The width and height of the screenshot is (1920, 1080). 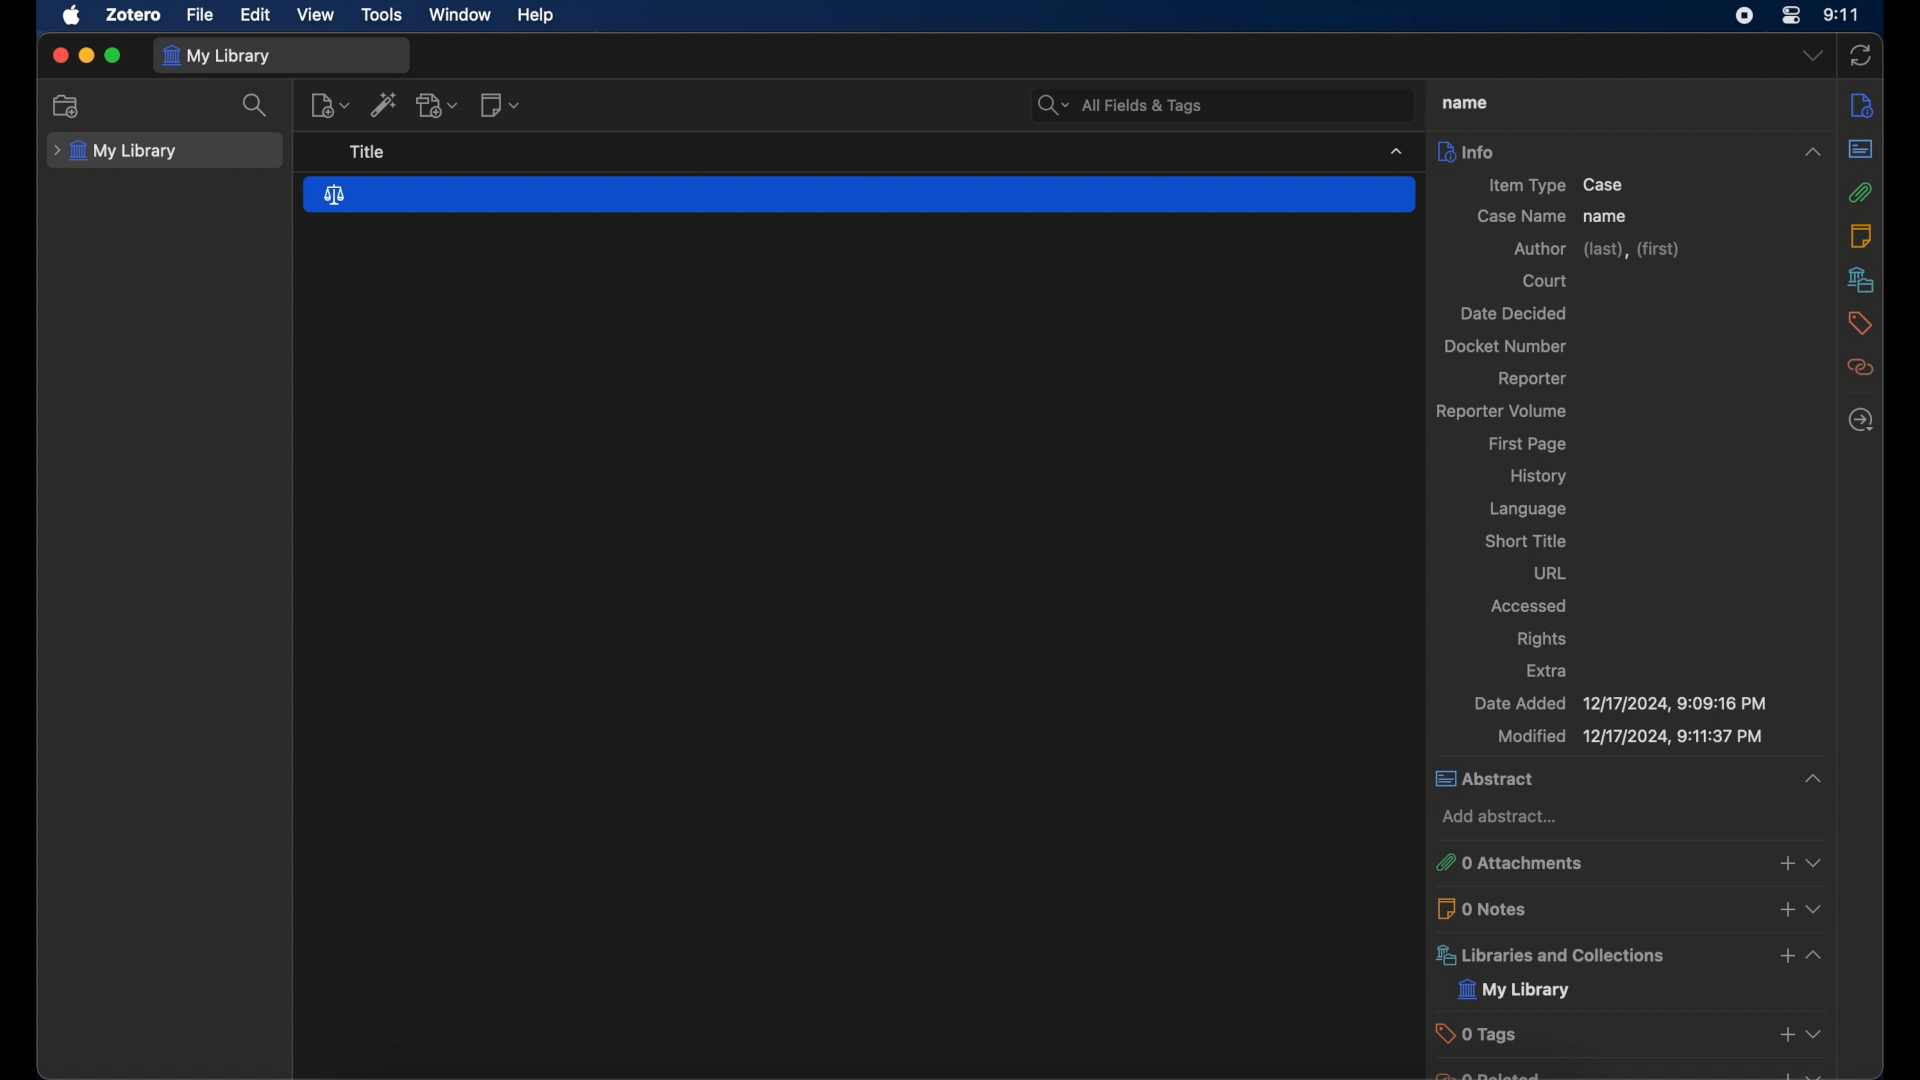 I want to click on accessed, so click(x=1529, y=607).